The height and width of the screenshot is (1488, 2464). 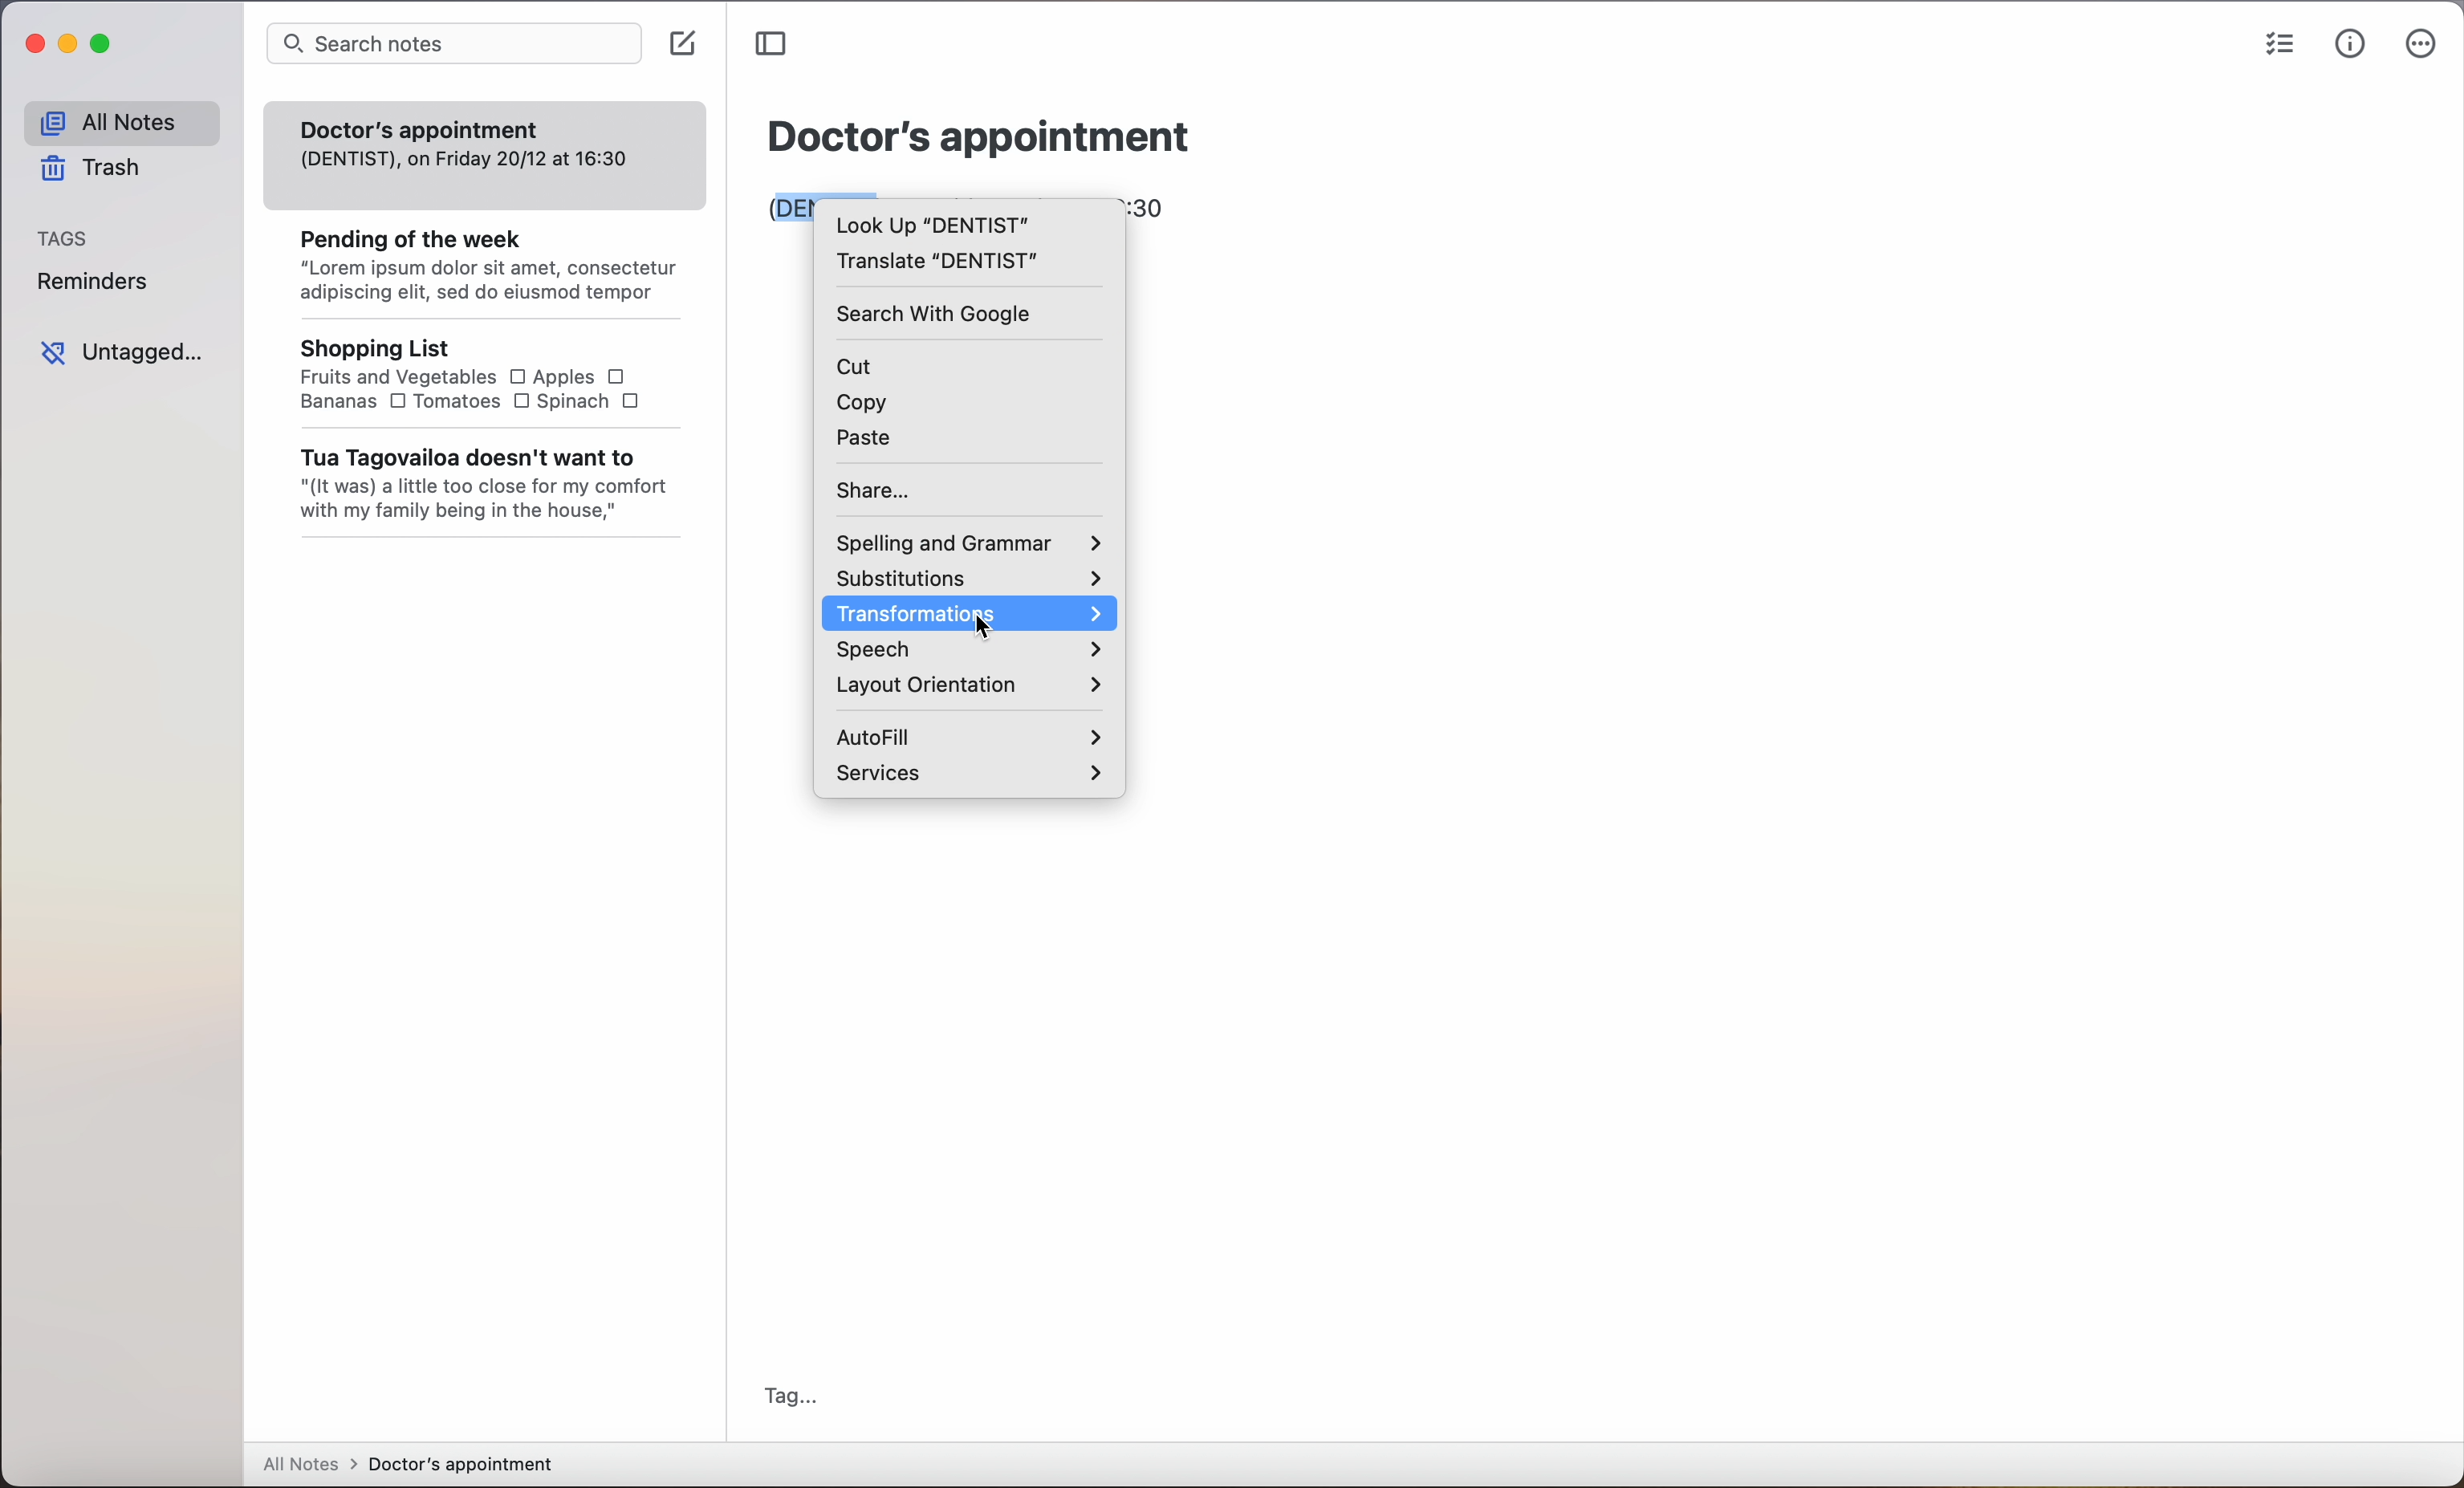 What do you see at coordinates (983, 627) in the screenshot?
I see `cursor` at bounding box center [983, 627].